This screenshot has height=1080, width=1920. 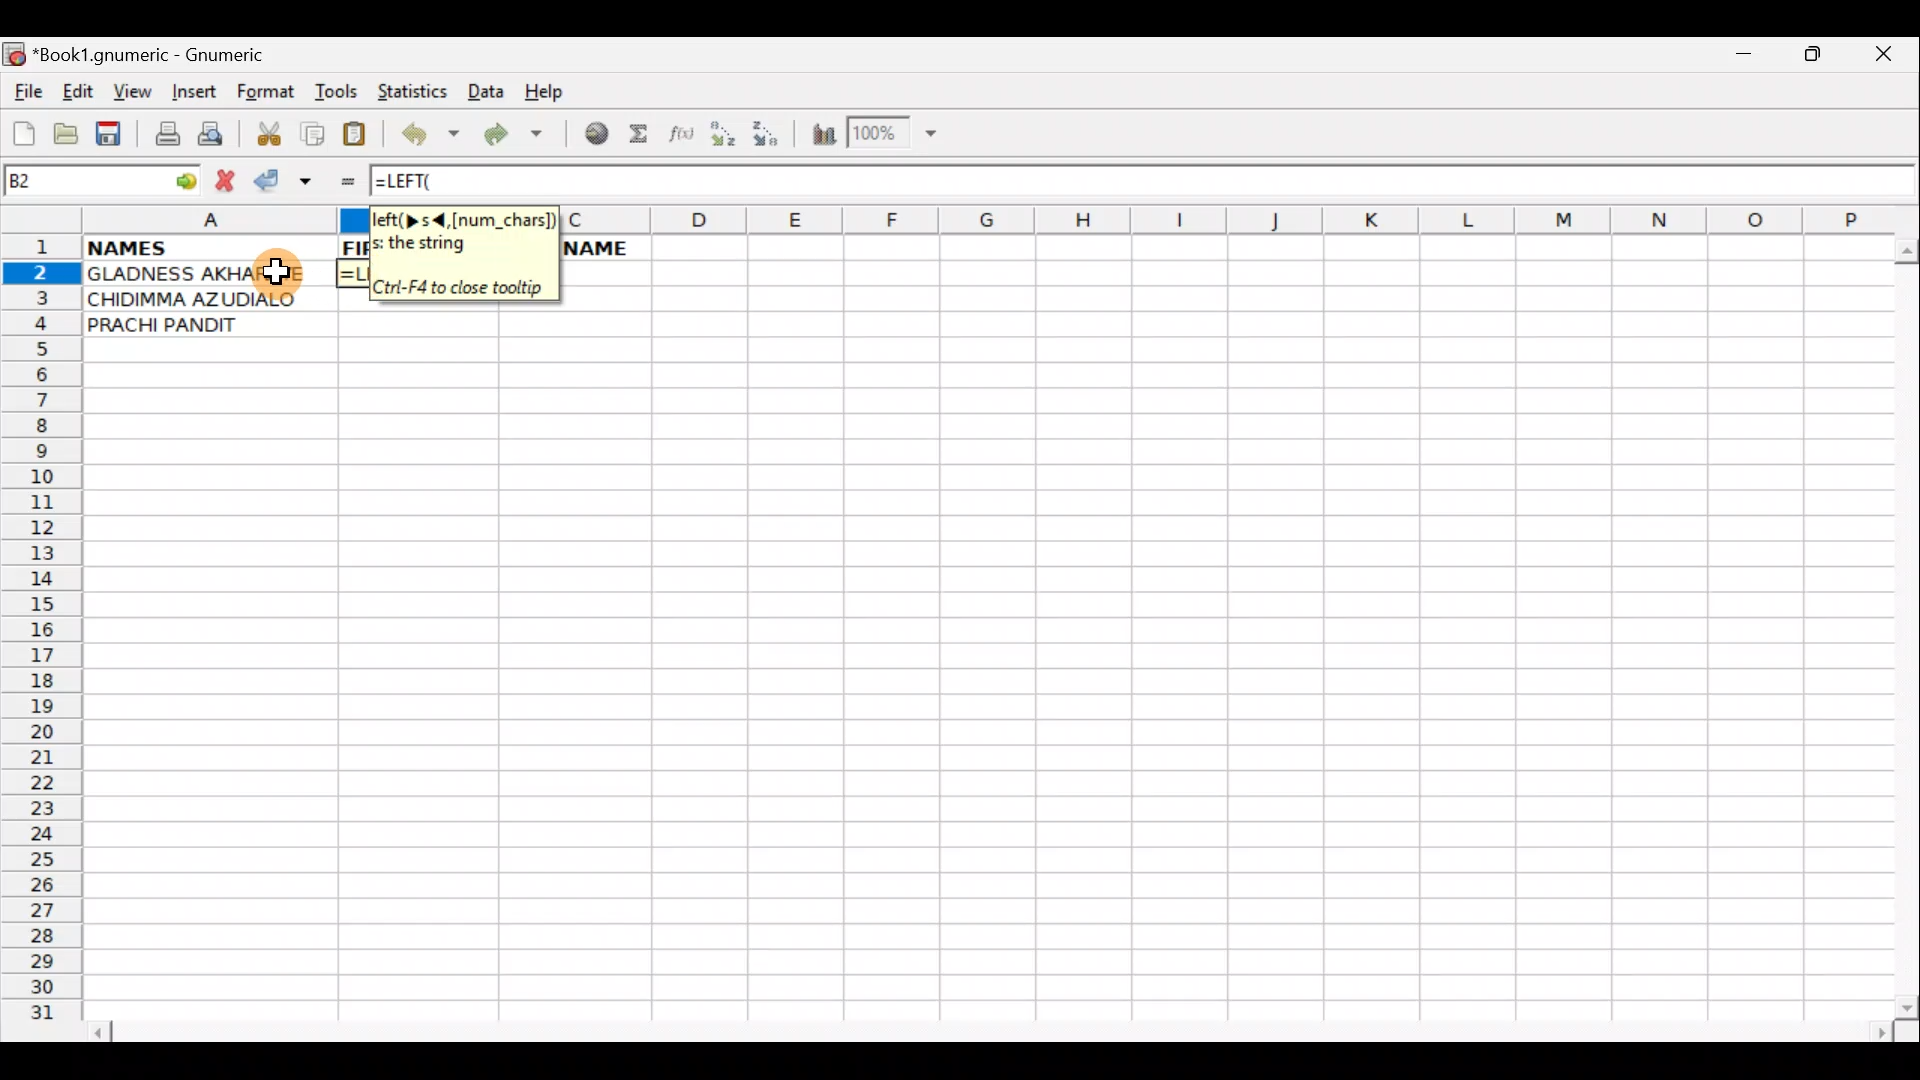 I want to click on PRACHI PANDIT, so click(x=194, y=326).